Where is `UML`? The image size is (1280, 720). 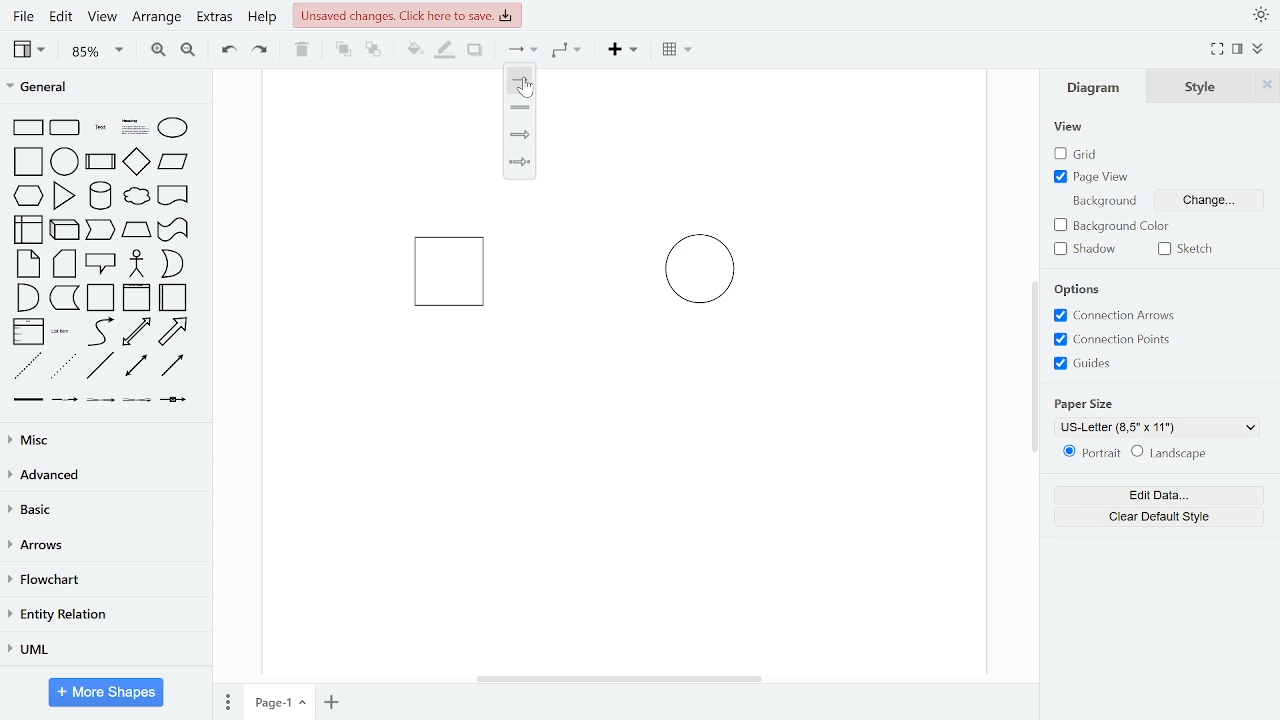
UML is located at coordinates (101, 650).